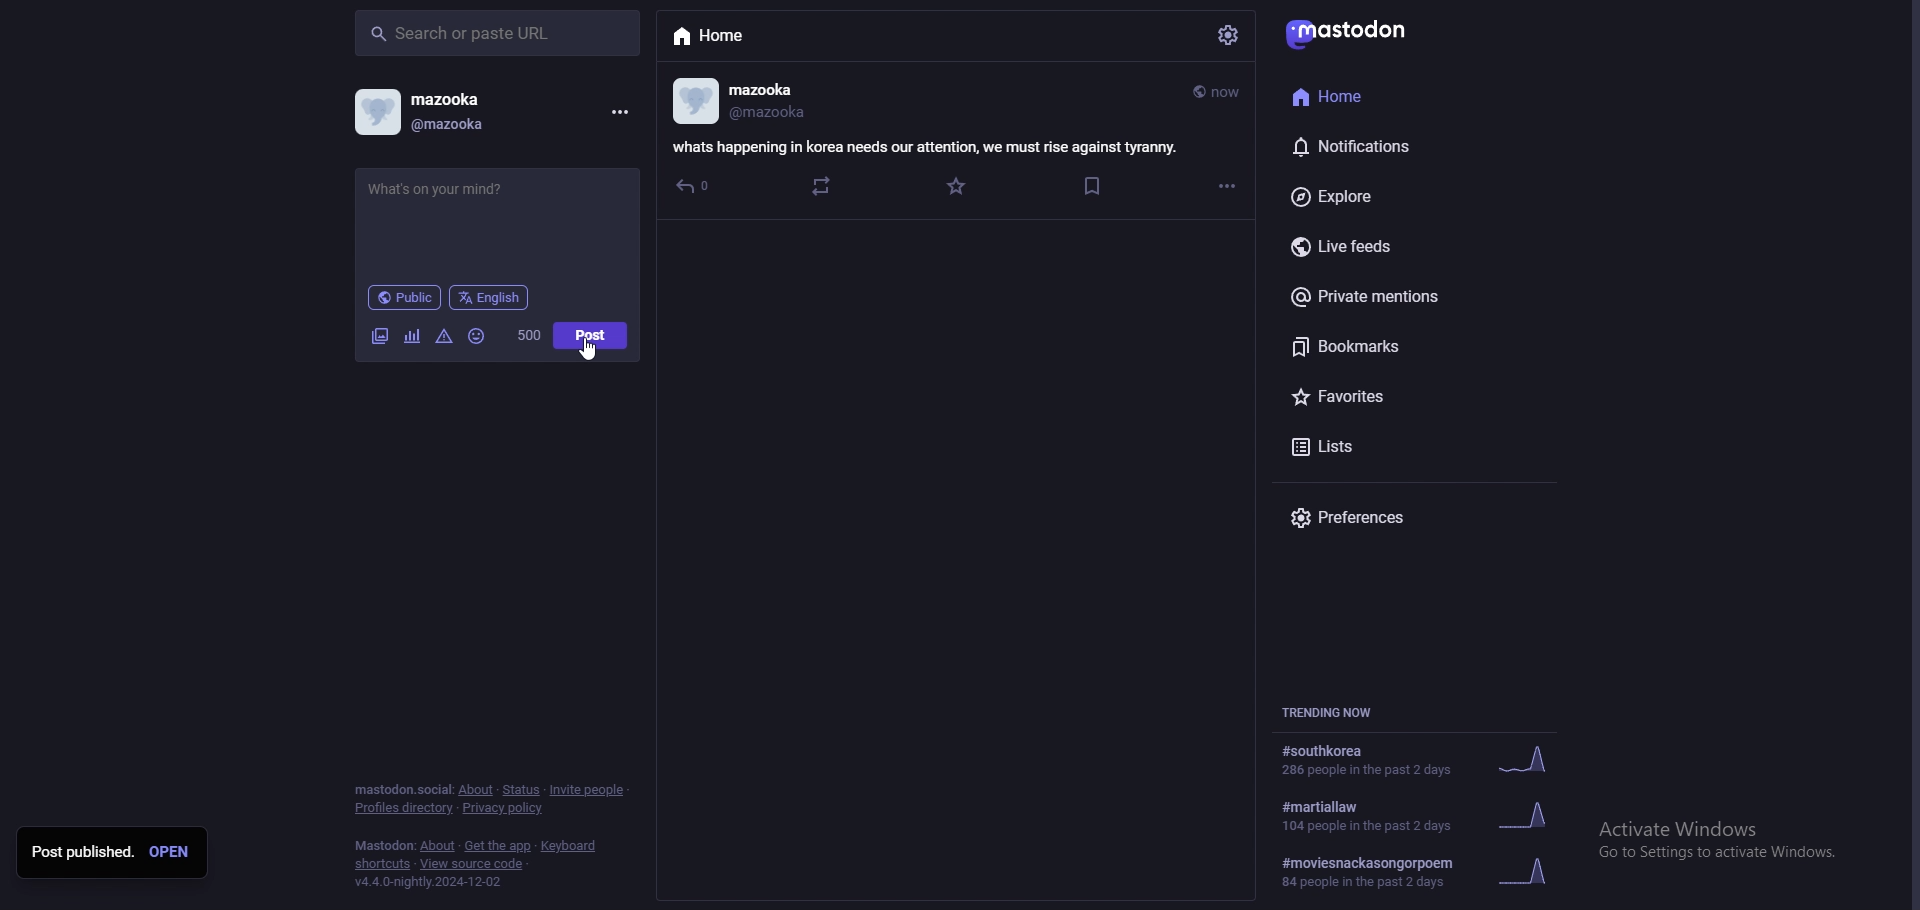  I want to click on profile, so click(741, 102).